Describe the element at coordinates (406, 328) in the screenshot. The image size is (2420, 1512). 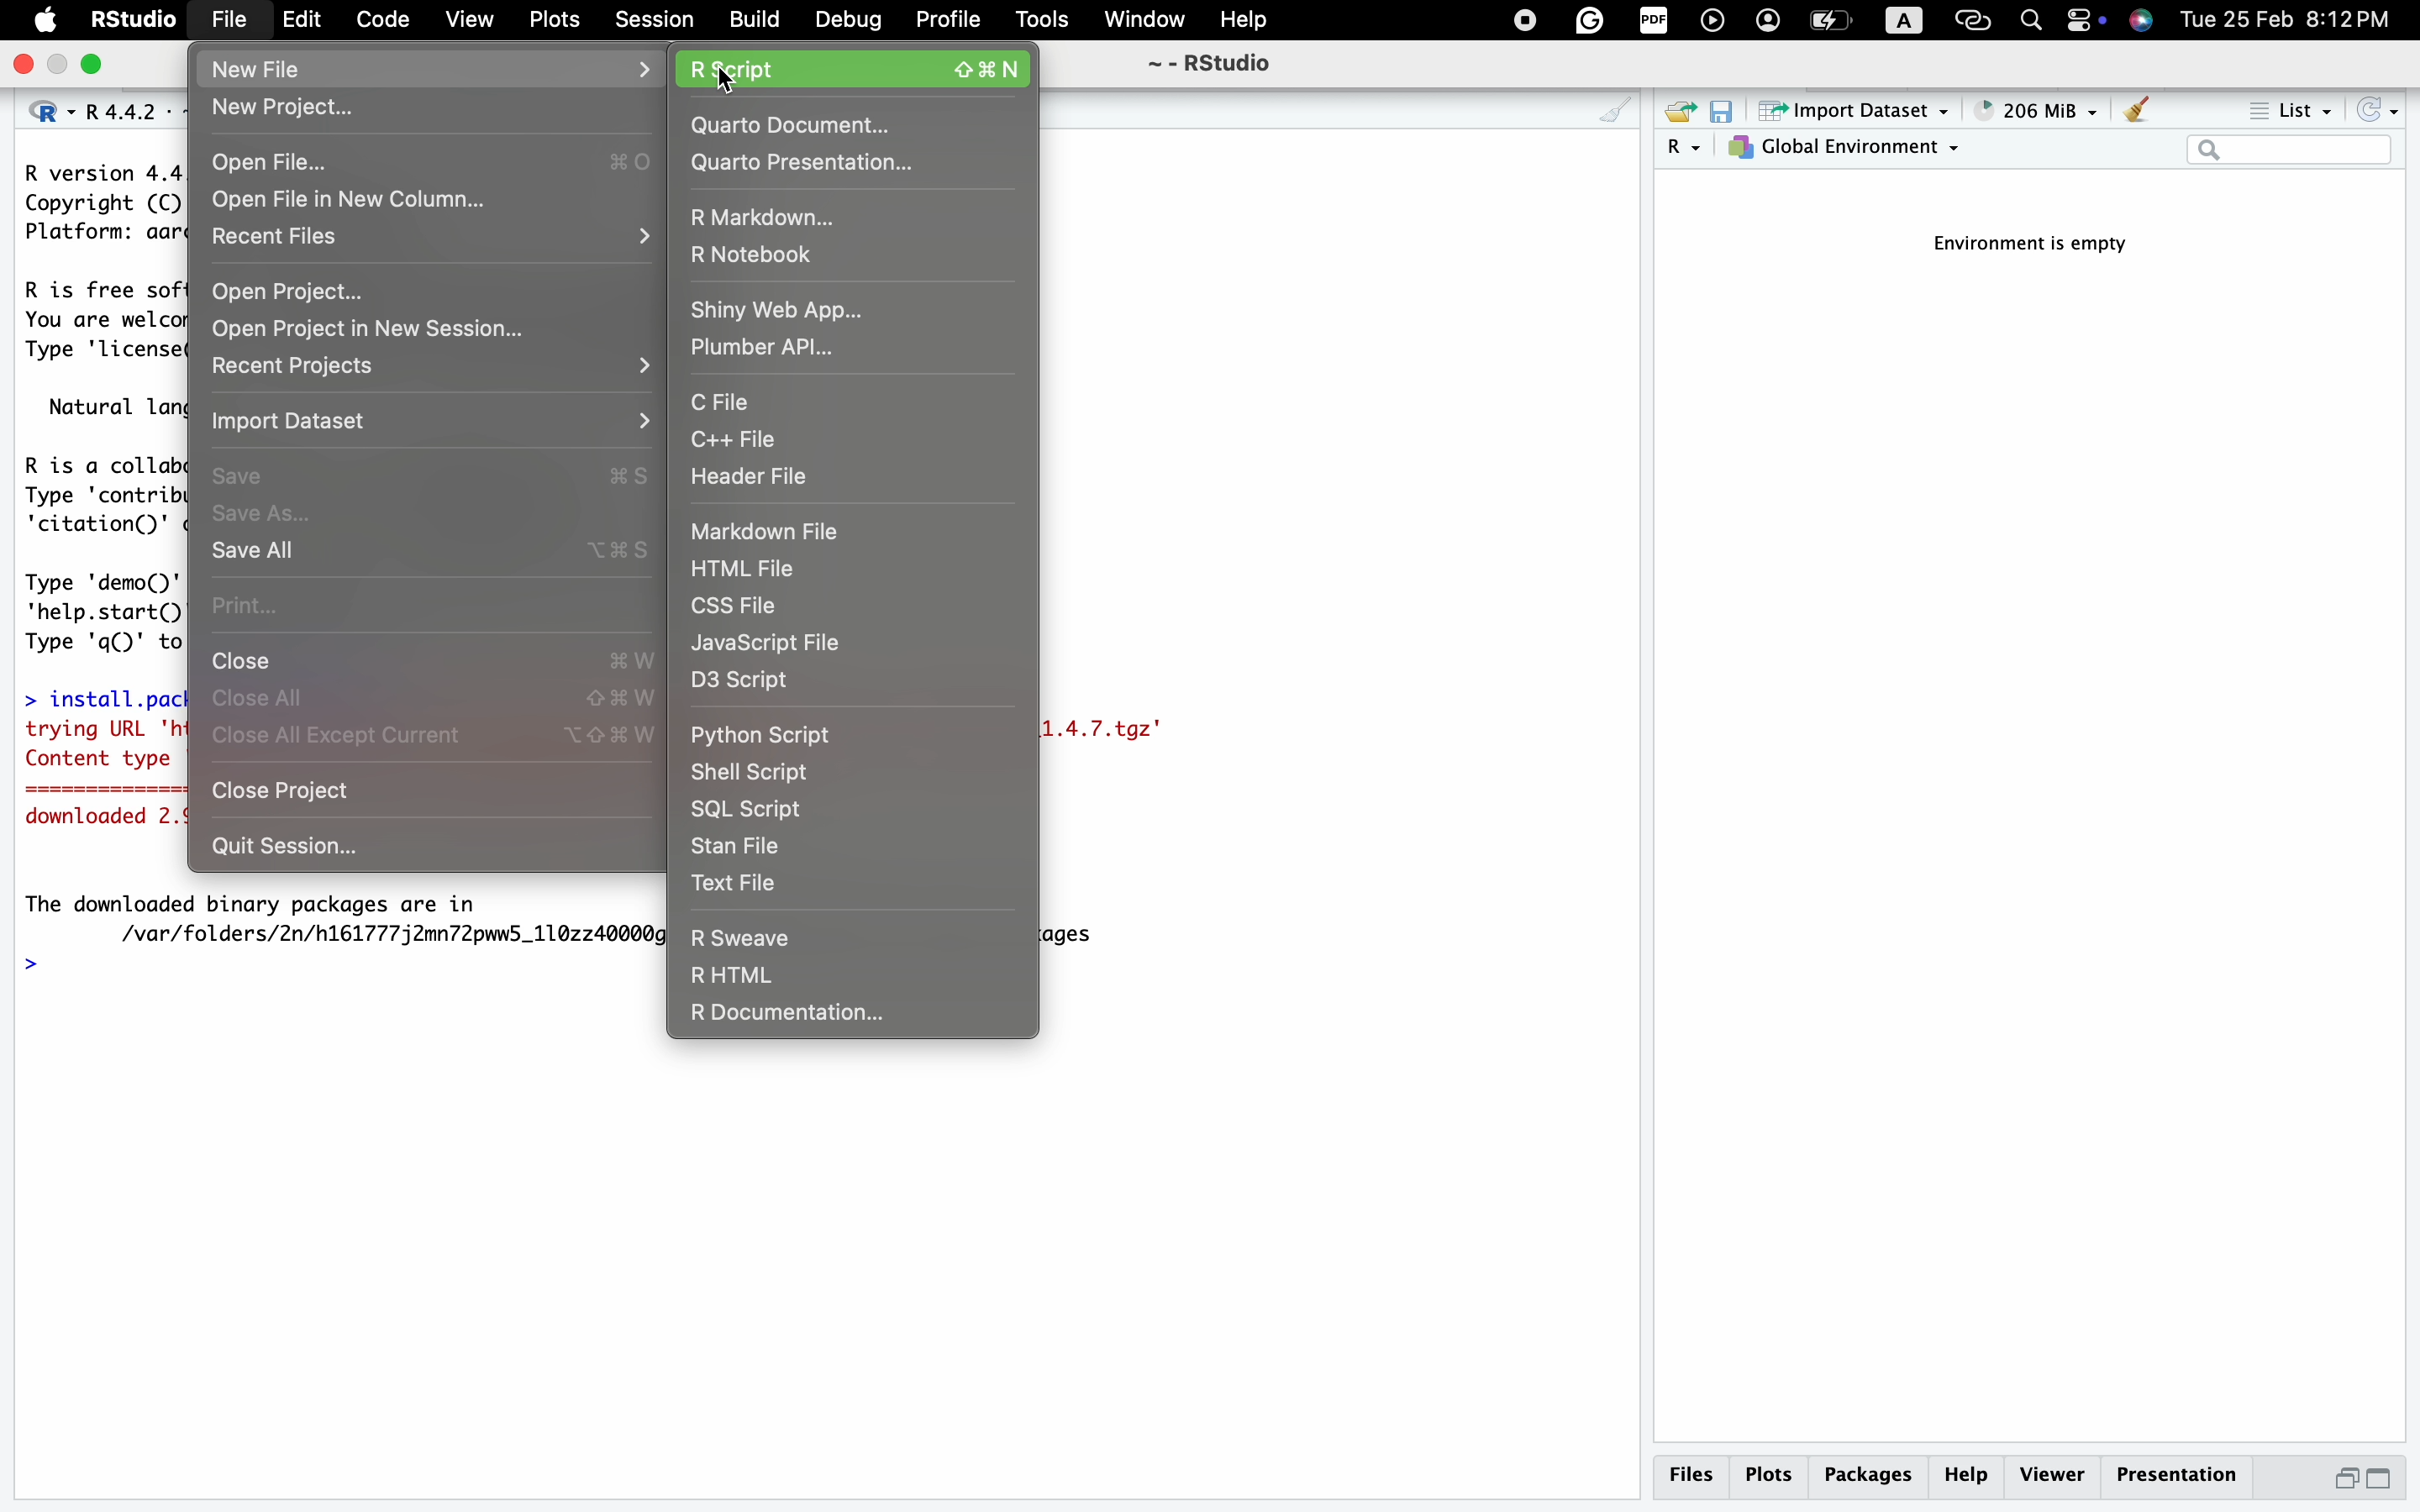
I see `open project in new session` at that location.